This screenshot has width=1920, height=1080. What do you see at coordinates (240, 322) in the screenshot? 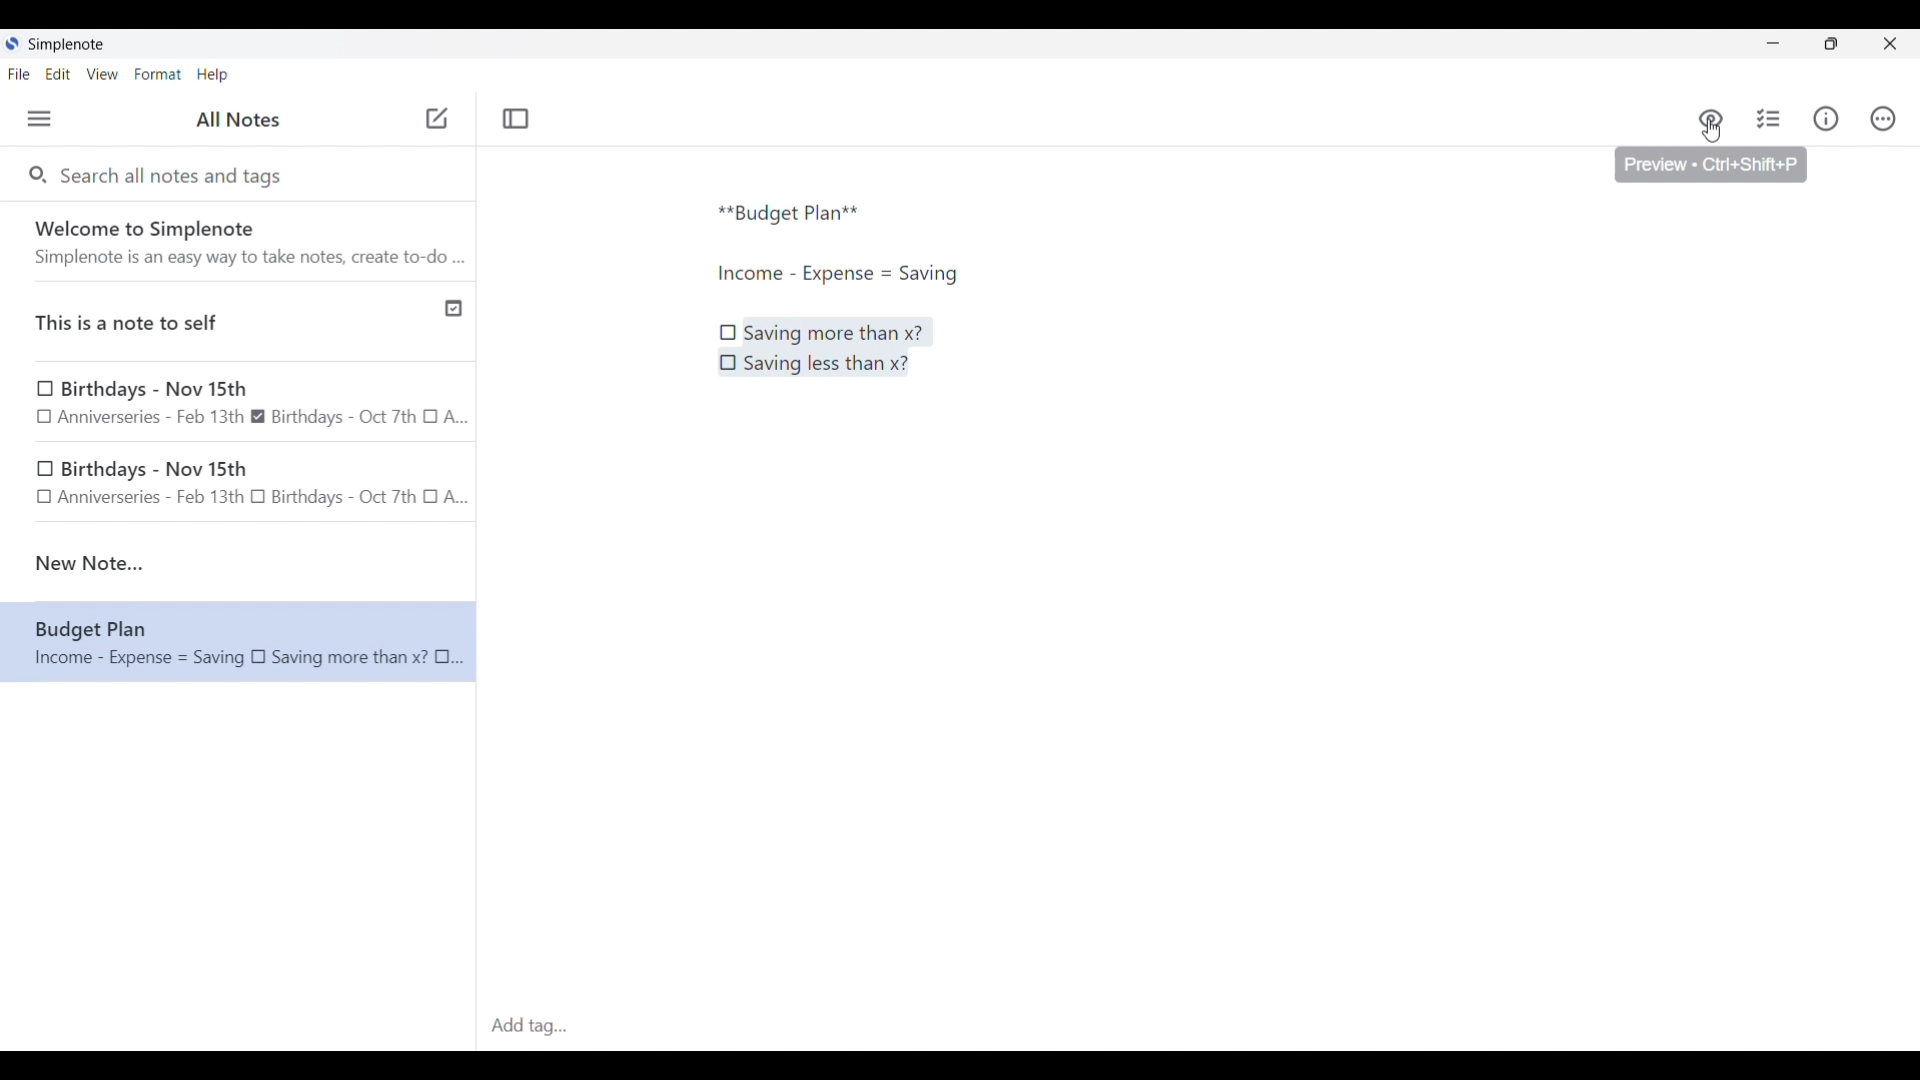
I see `Published note indicated by check icon` at bounding box center [240, 322].